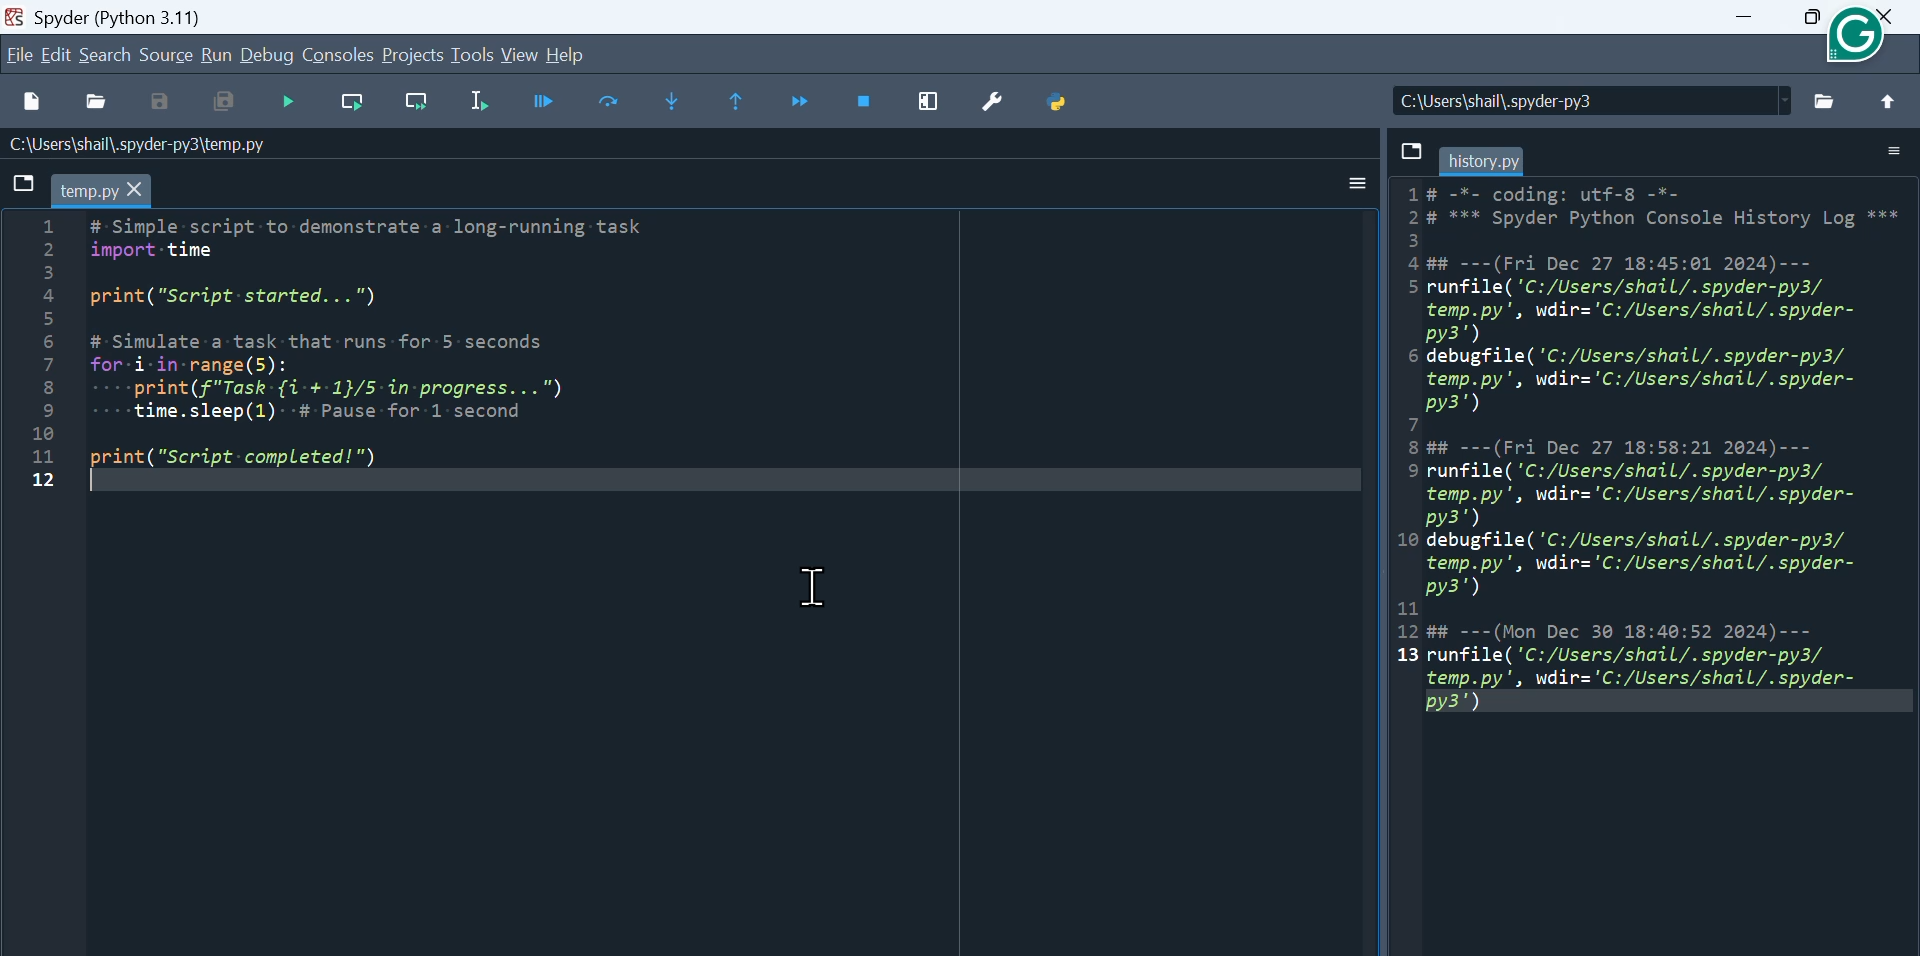 This screenshot has width=1920, height=956. I want to click on search, so click(106, 55).